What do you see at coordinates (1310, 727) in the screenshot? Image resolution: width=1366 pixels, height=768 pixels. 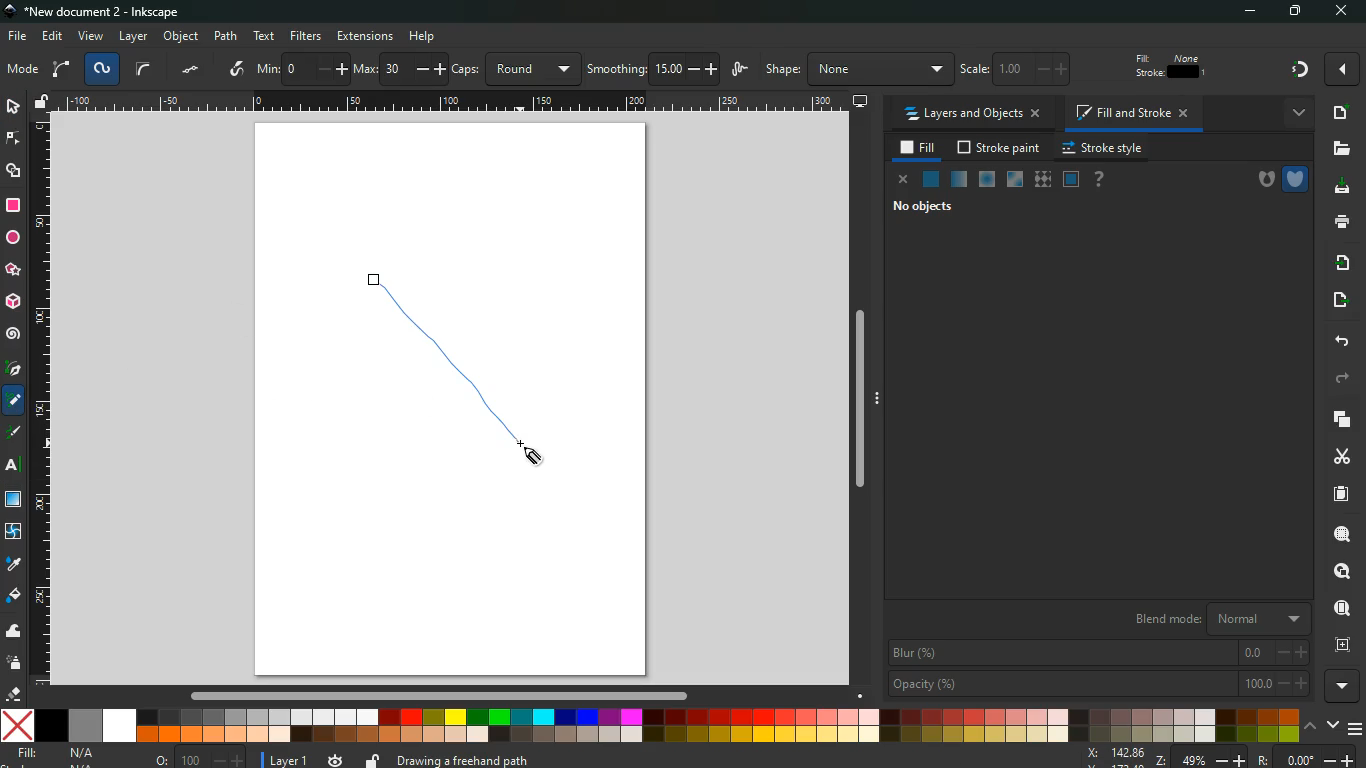 I see `up` at bounding box center [1310, 727].